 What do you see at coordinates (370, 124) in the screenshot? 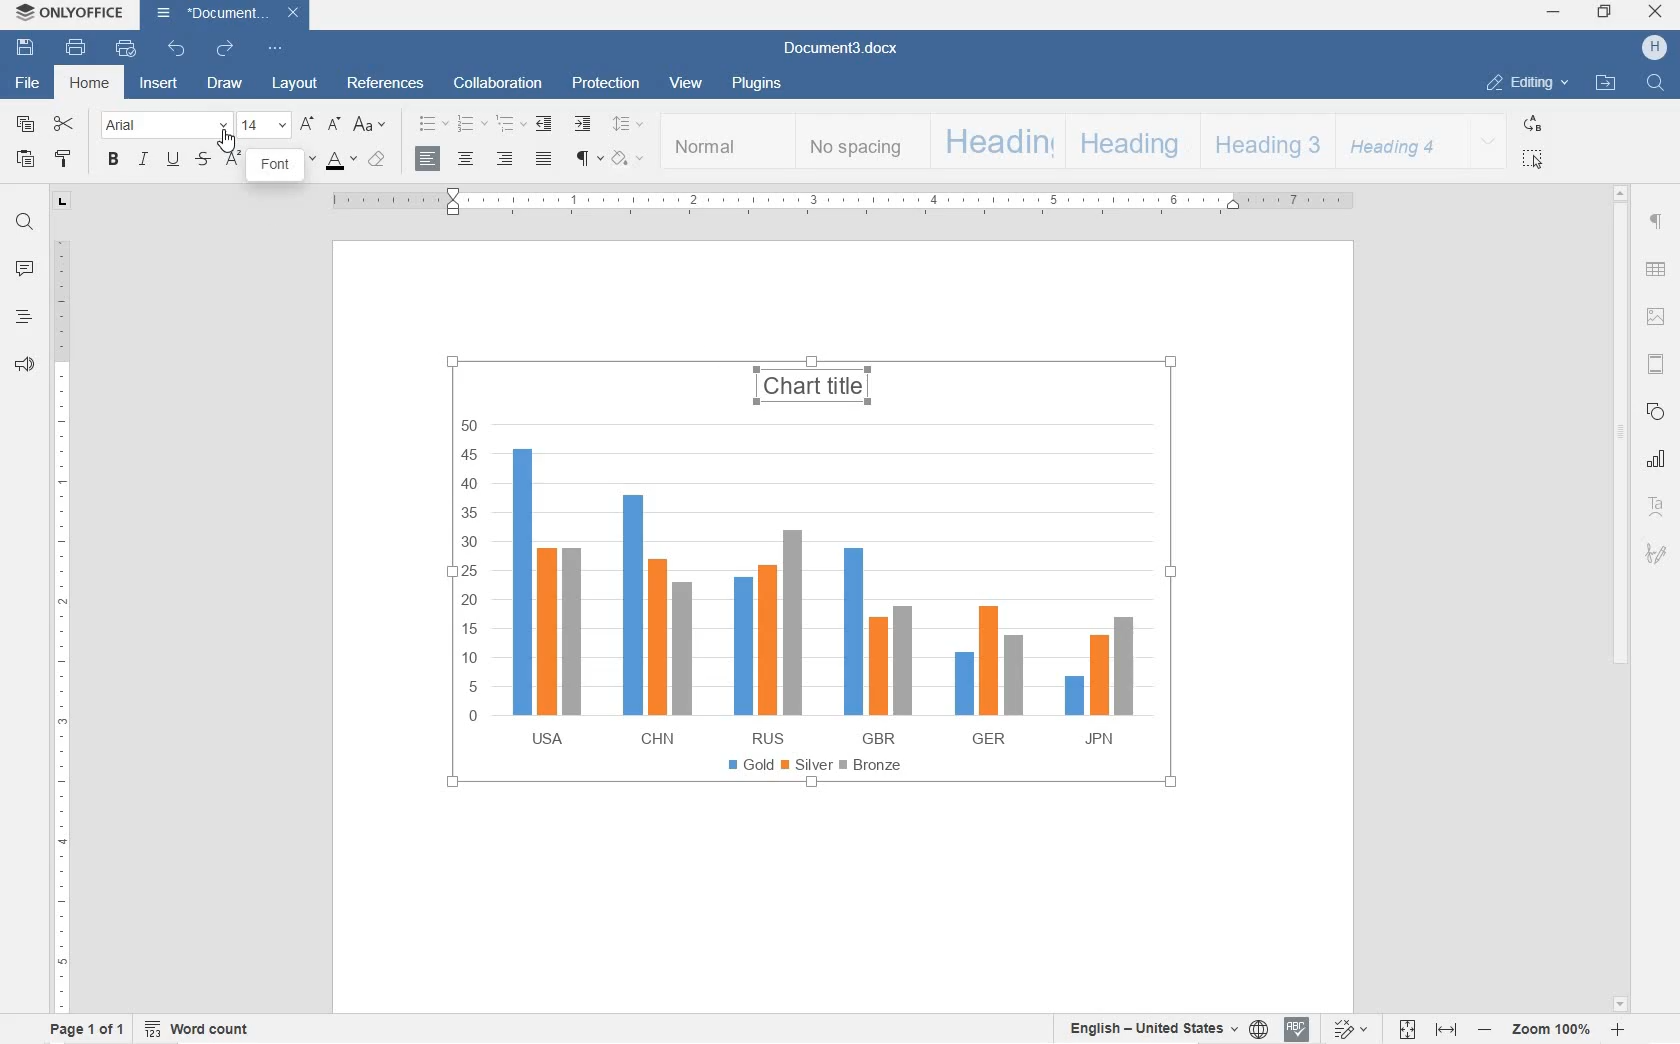
I see `CHANGE CASE` at bounding box center [370, 124].